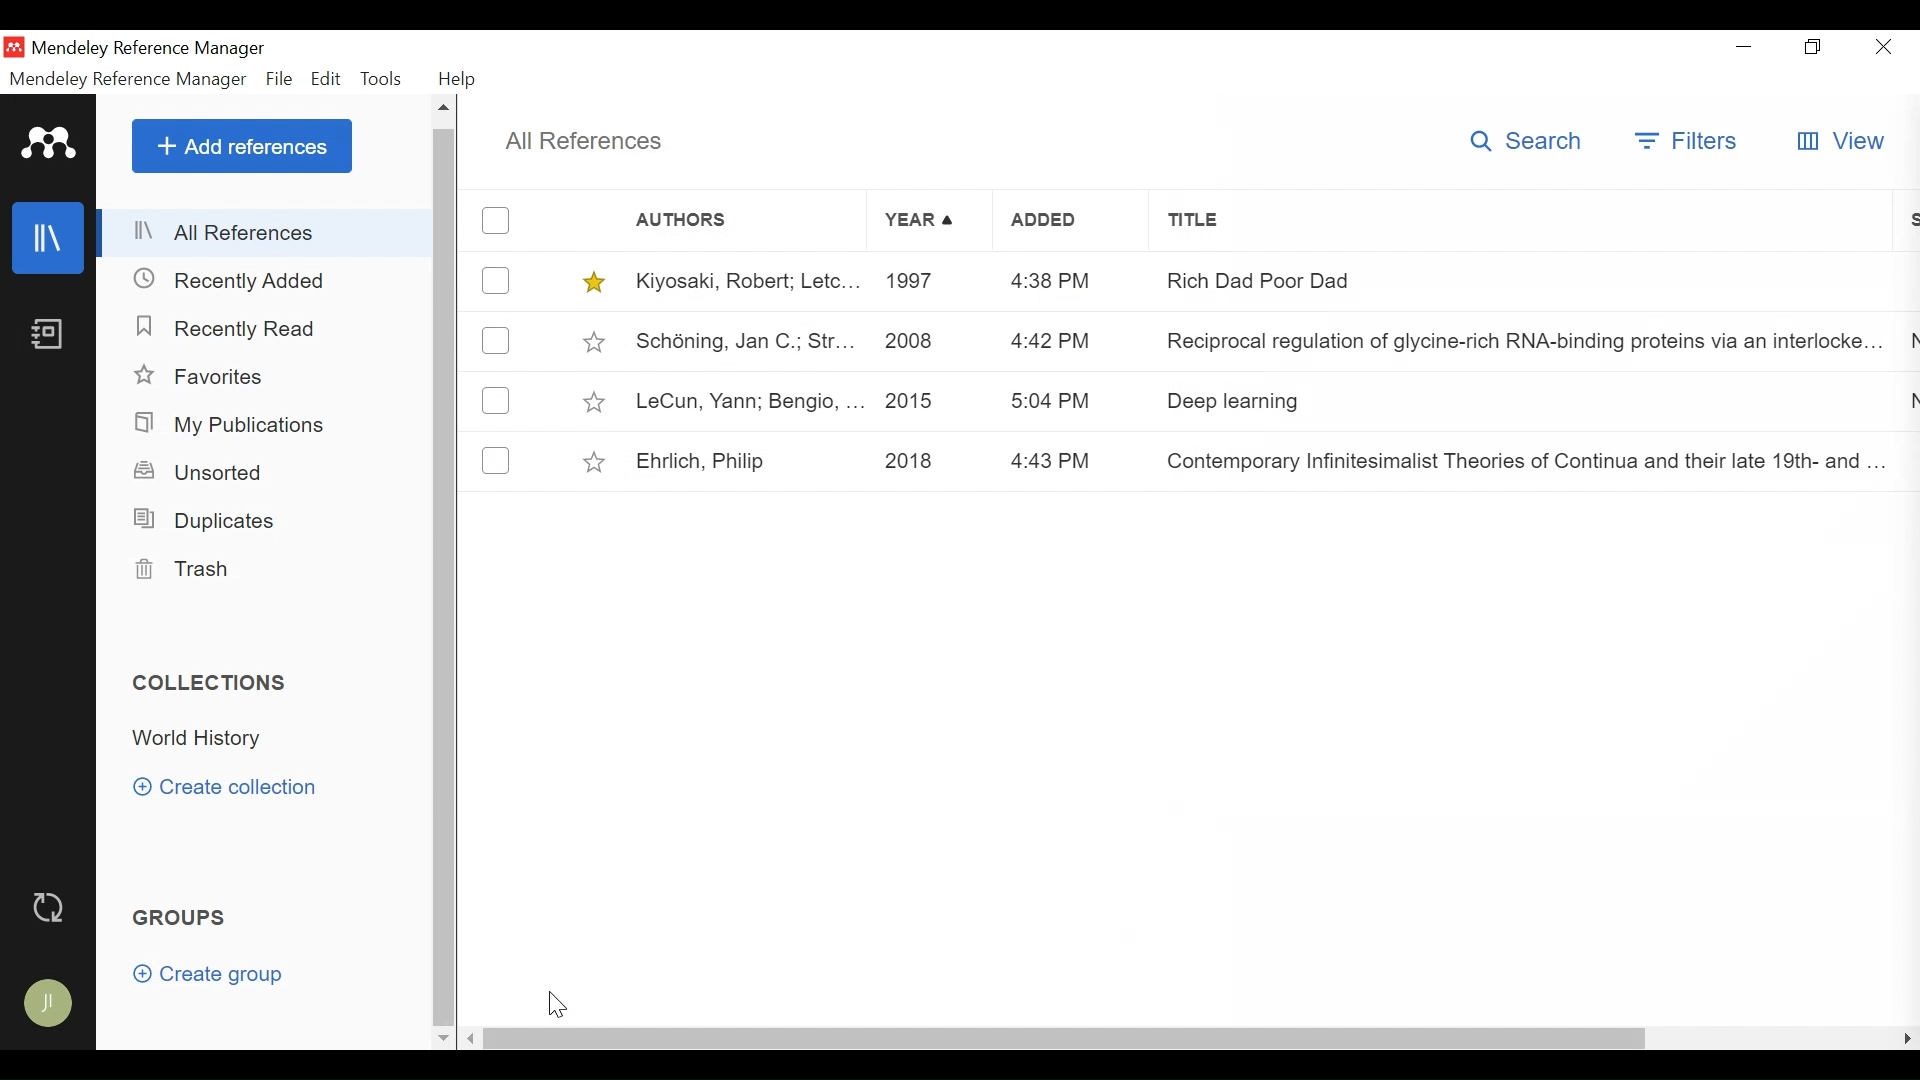  What do you see at coordinates (599, 284) in the screenshot?
I see `Toggle favorites` at bounding box center [599, 284].